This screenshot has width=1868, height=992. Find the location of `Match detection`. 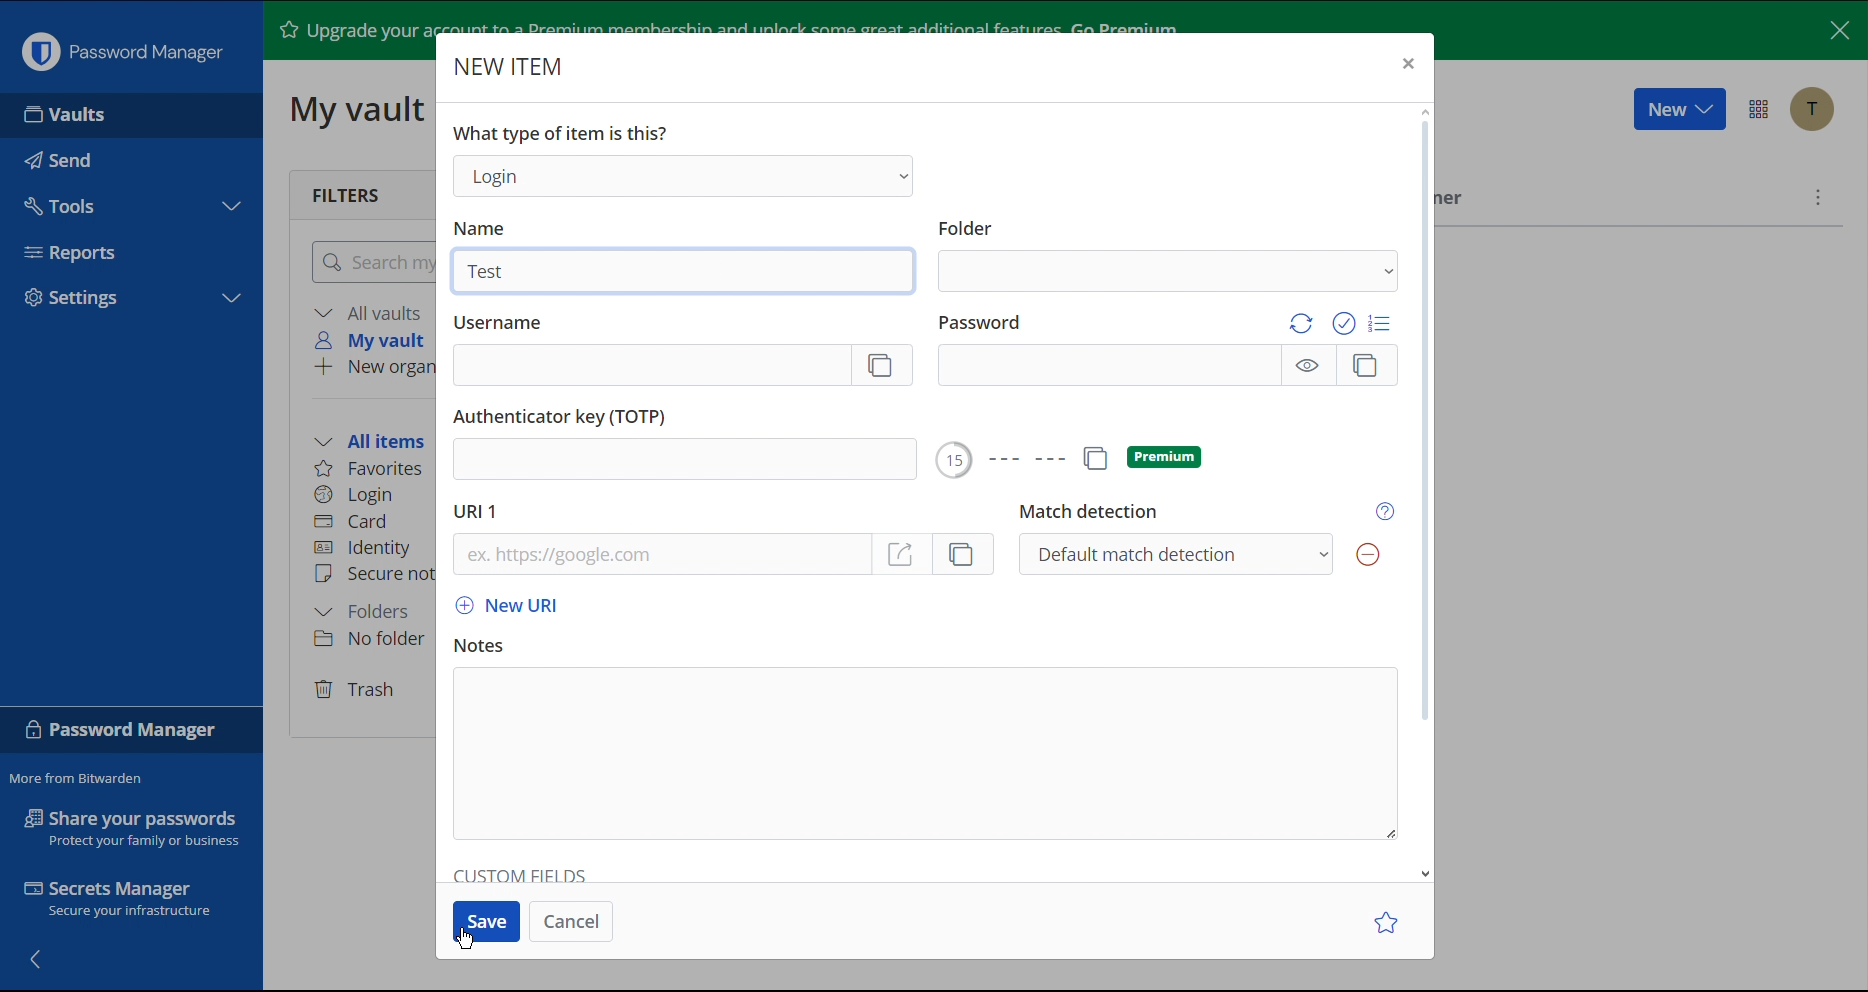

Match detection is located at coordinates (1210, 538).